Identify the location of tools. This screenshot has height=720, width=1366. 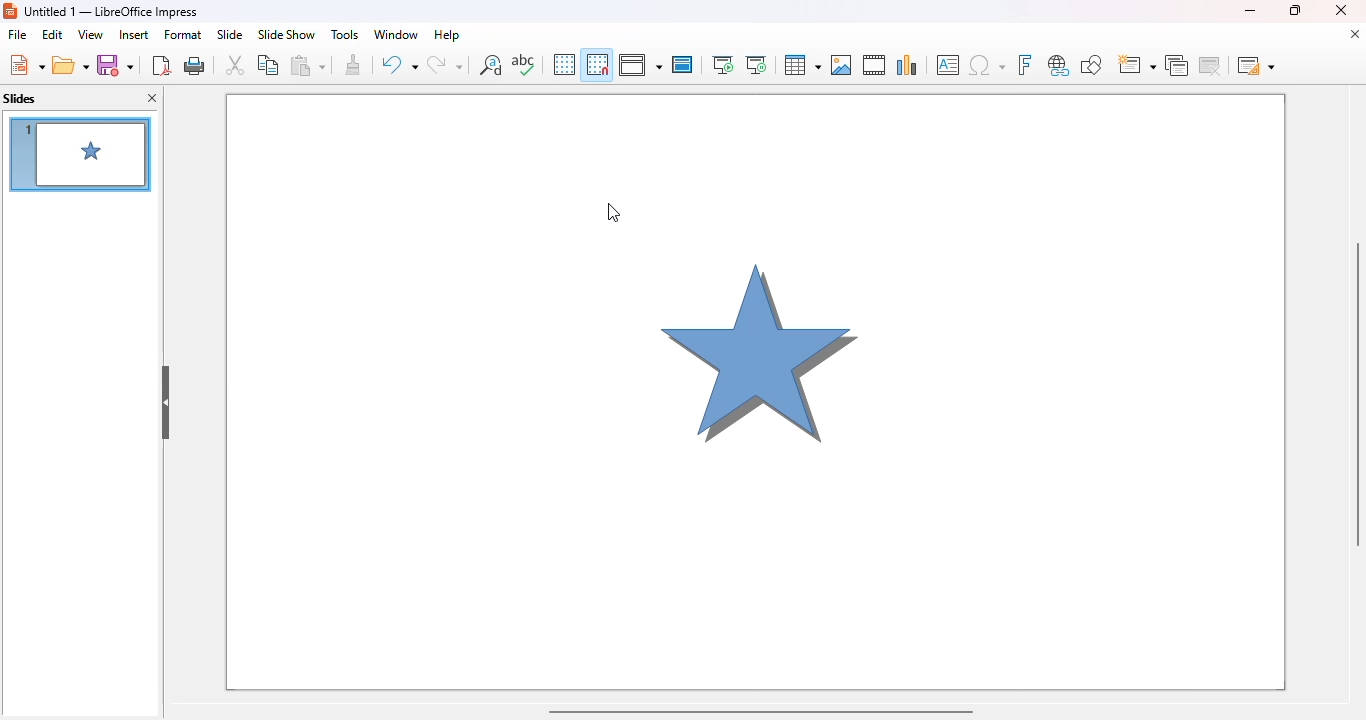
(343, 35).